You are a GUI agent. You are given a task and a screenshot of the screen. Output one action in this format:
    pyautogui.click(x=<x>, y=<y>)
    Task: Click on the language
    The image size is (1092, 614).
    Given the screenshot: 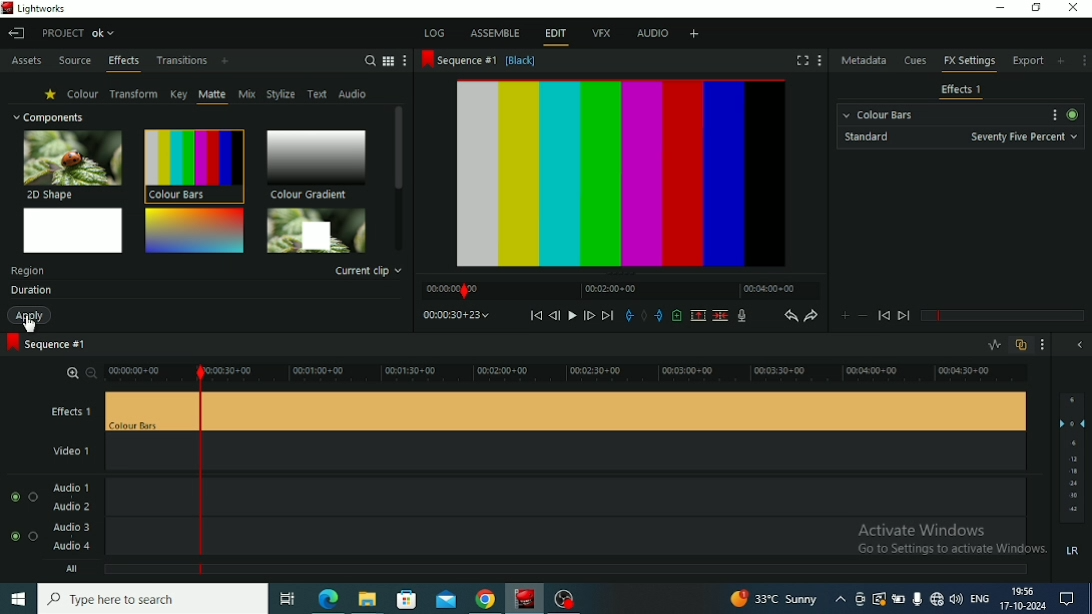 What is the action you would take?
    pyautogui.click(x=979, y=598)
    